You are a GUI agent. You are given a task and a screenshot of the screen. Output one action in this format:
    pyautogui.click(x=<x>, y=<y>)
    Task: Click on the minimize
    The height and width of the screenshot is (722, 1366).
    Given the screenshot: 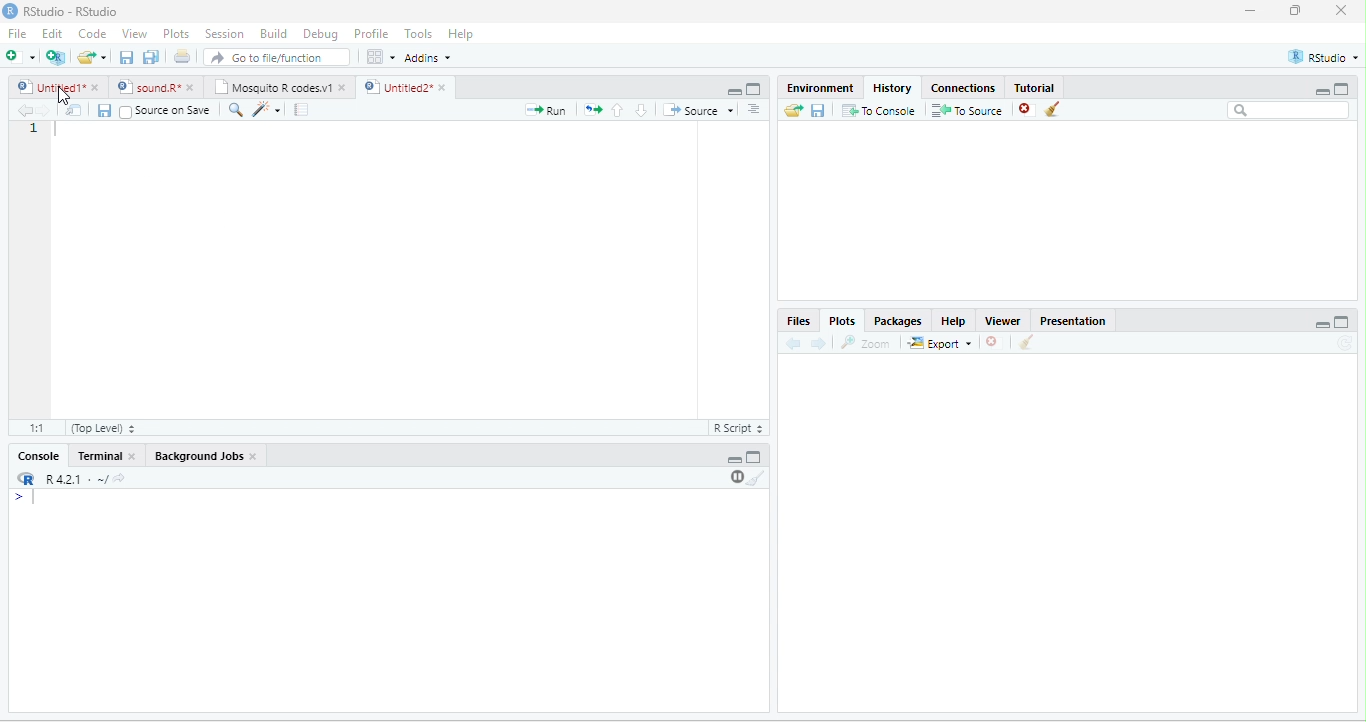 What is the action you would take?
    pyautogui.click(x=734, y=92)
    